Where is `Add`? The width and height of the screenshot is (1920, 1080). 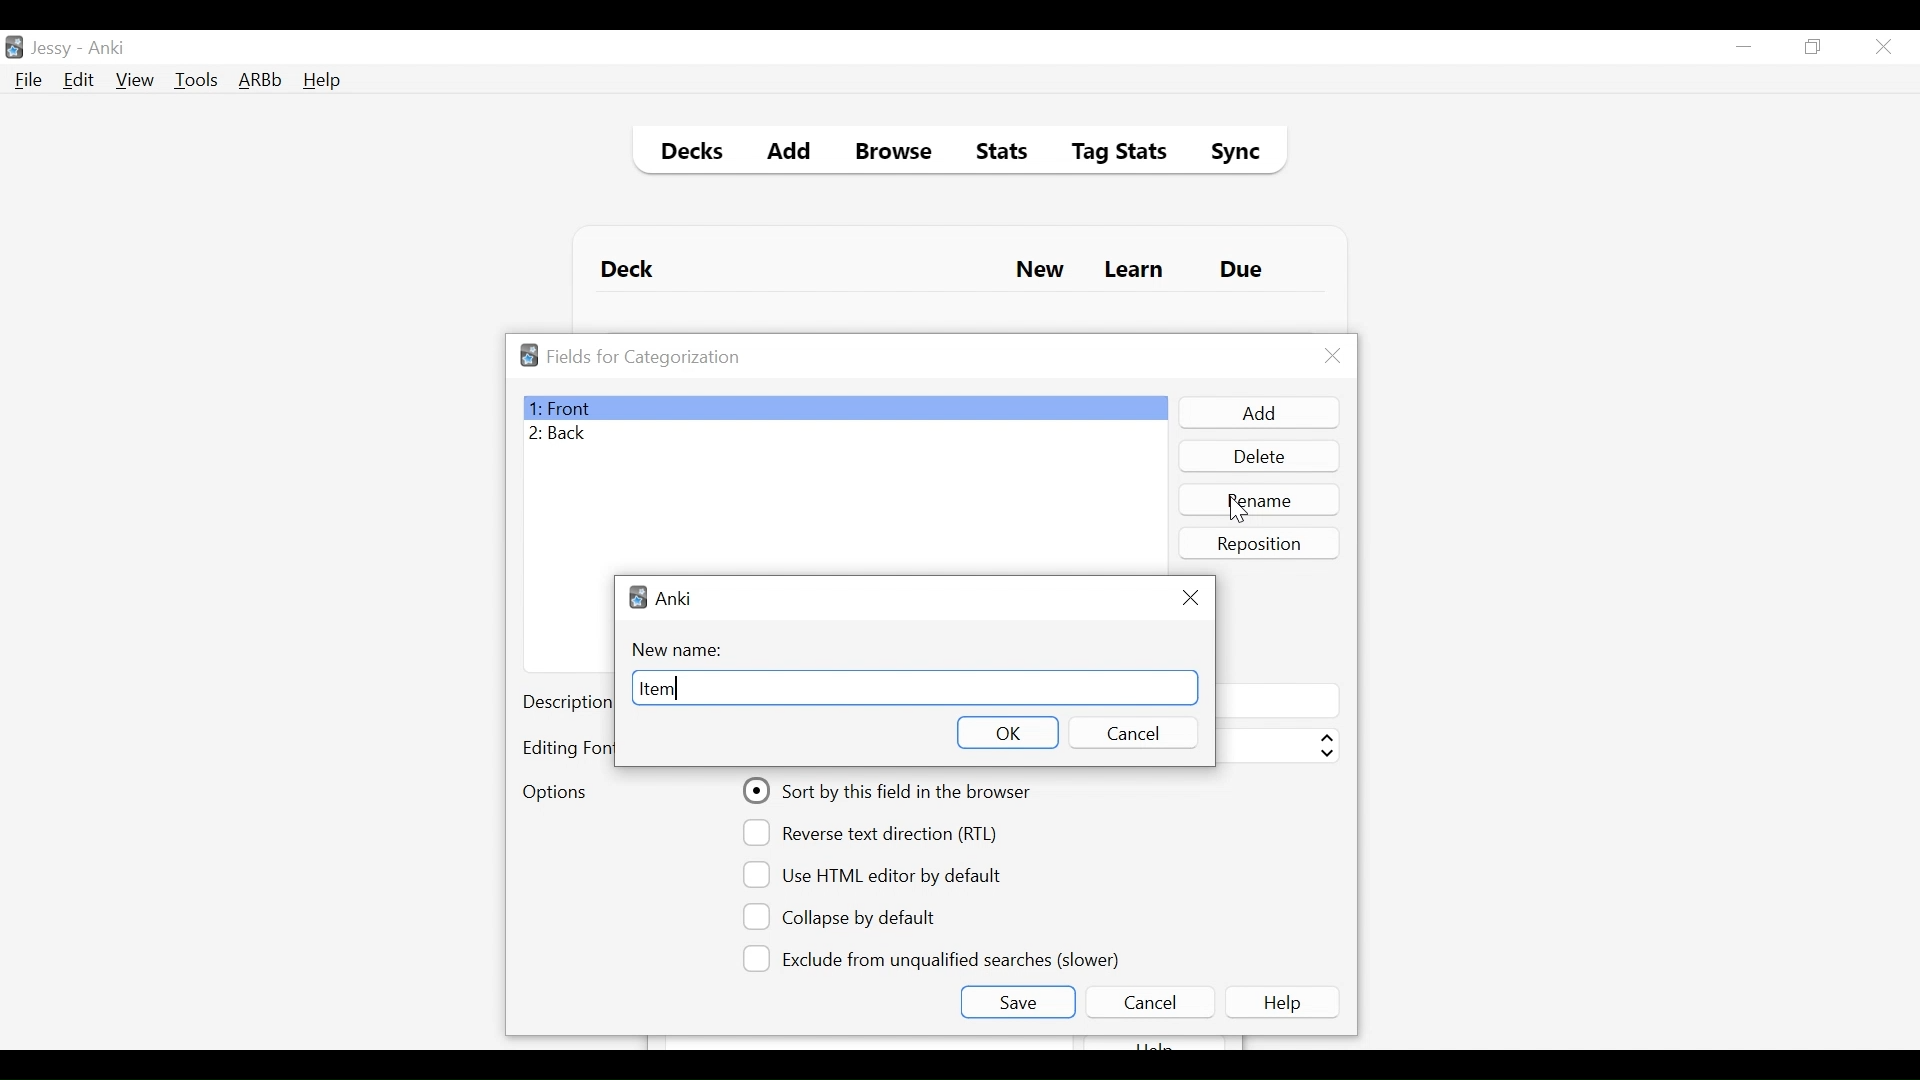 Add is located at coordinates (790, 154).